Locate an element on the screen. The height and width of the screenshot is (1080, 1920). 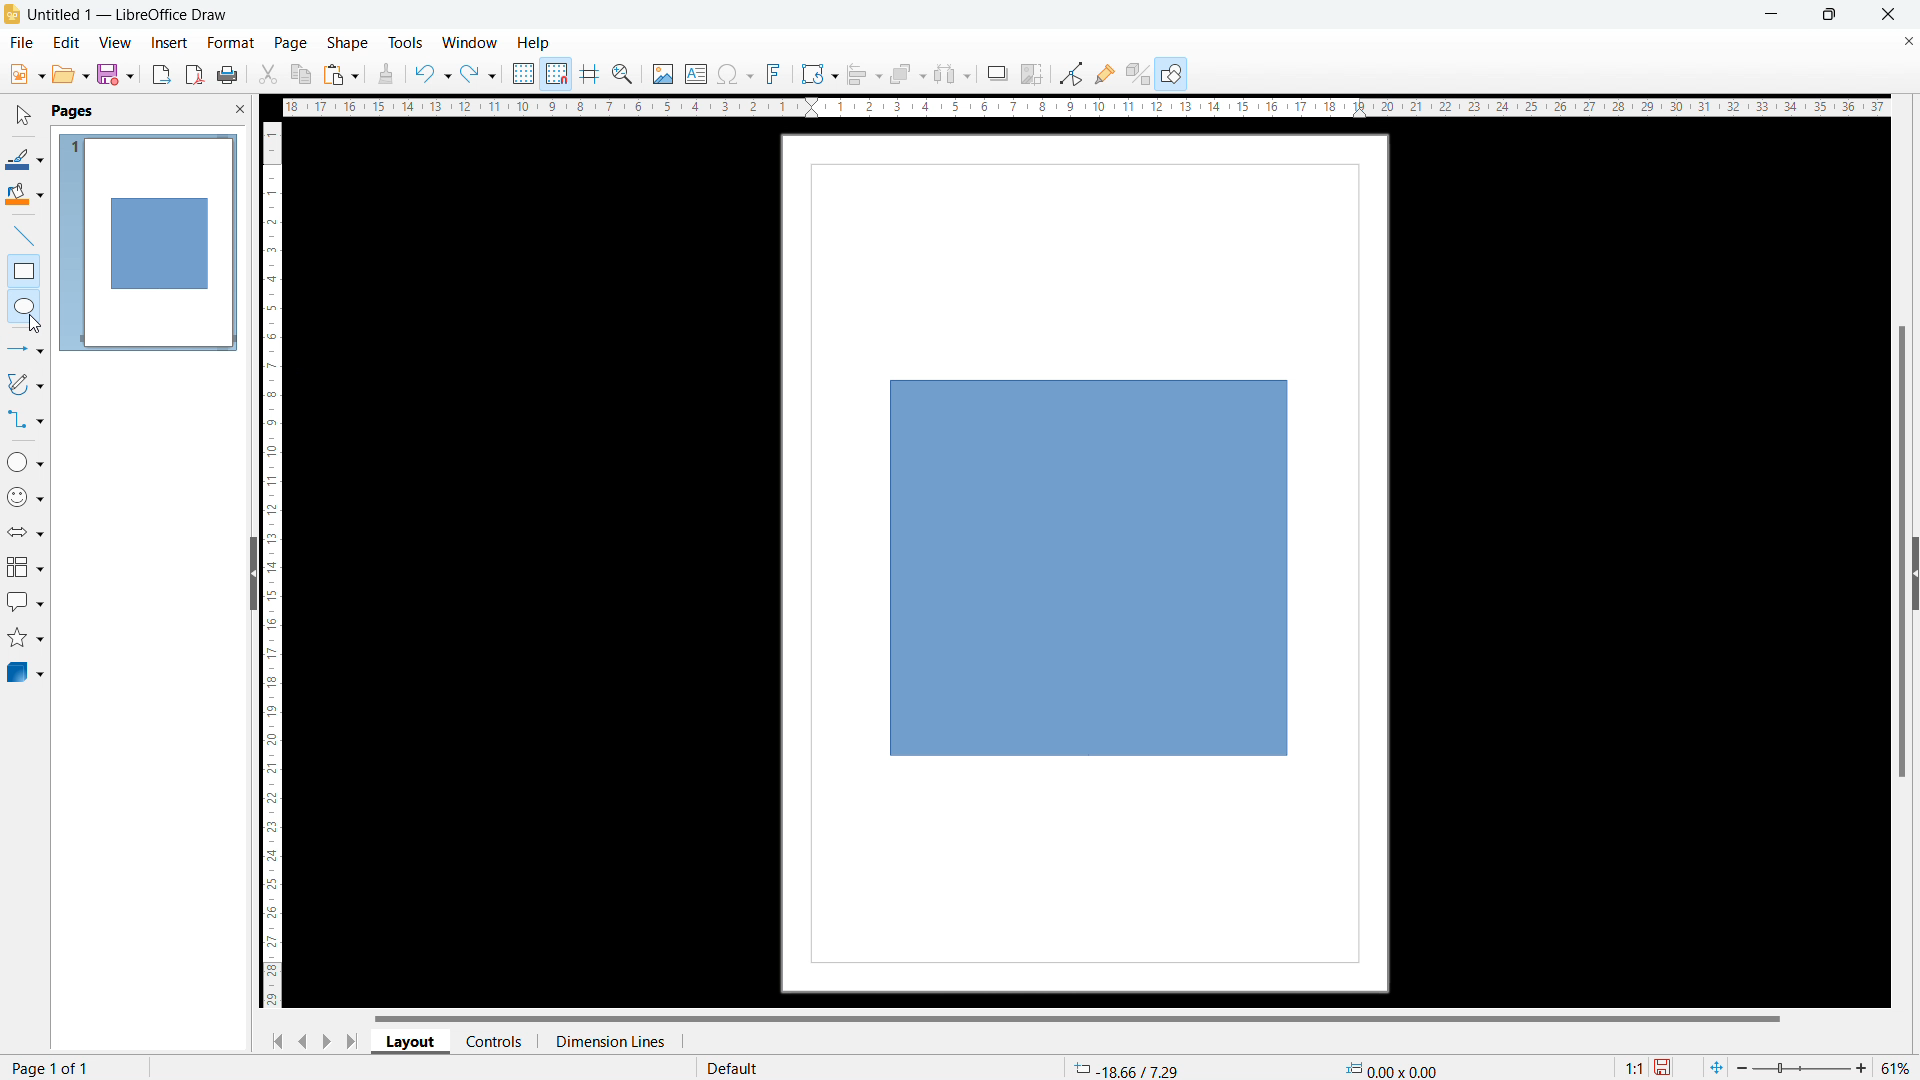
zoom in is located at coordinates (1862, 1066).